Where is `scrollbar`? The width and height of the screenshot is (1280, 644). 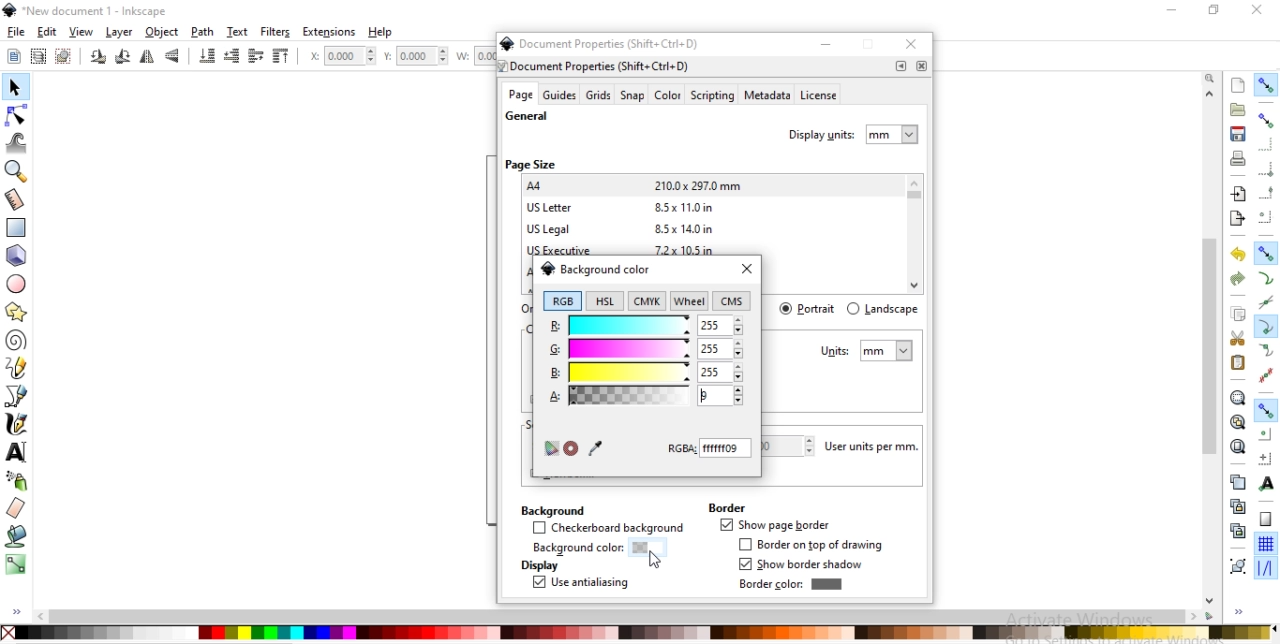
scrollbar is located at coordinates (626, 616).